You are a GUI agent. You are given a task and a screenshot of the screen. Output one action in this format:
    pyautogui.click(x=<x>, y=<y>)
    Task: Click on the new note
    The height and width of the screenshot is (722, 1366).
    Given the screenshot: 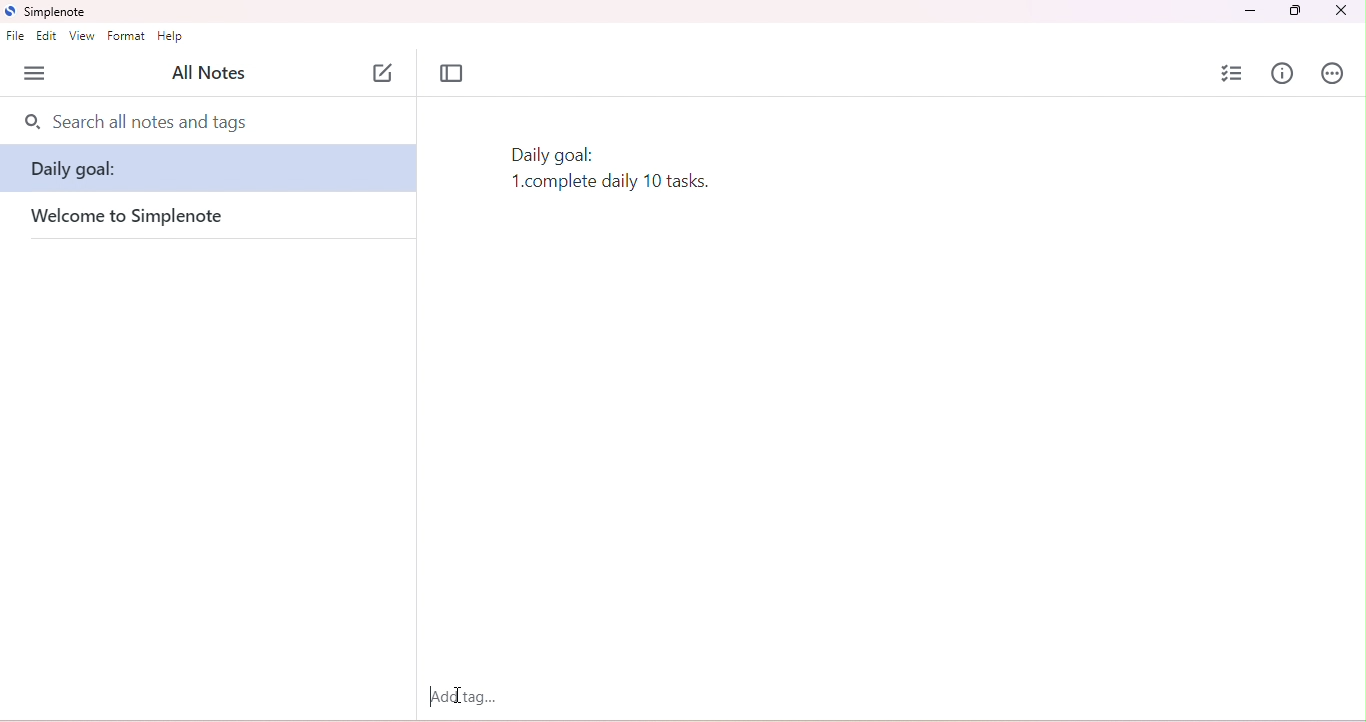 What is the action you would take?
    pyautogui.click(x=384, y=73)
    